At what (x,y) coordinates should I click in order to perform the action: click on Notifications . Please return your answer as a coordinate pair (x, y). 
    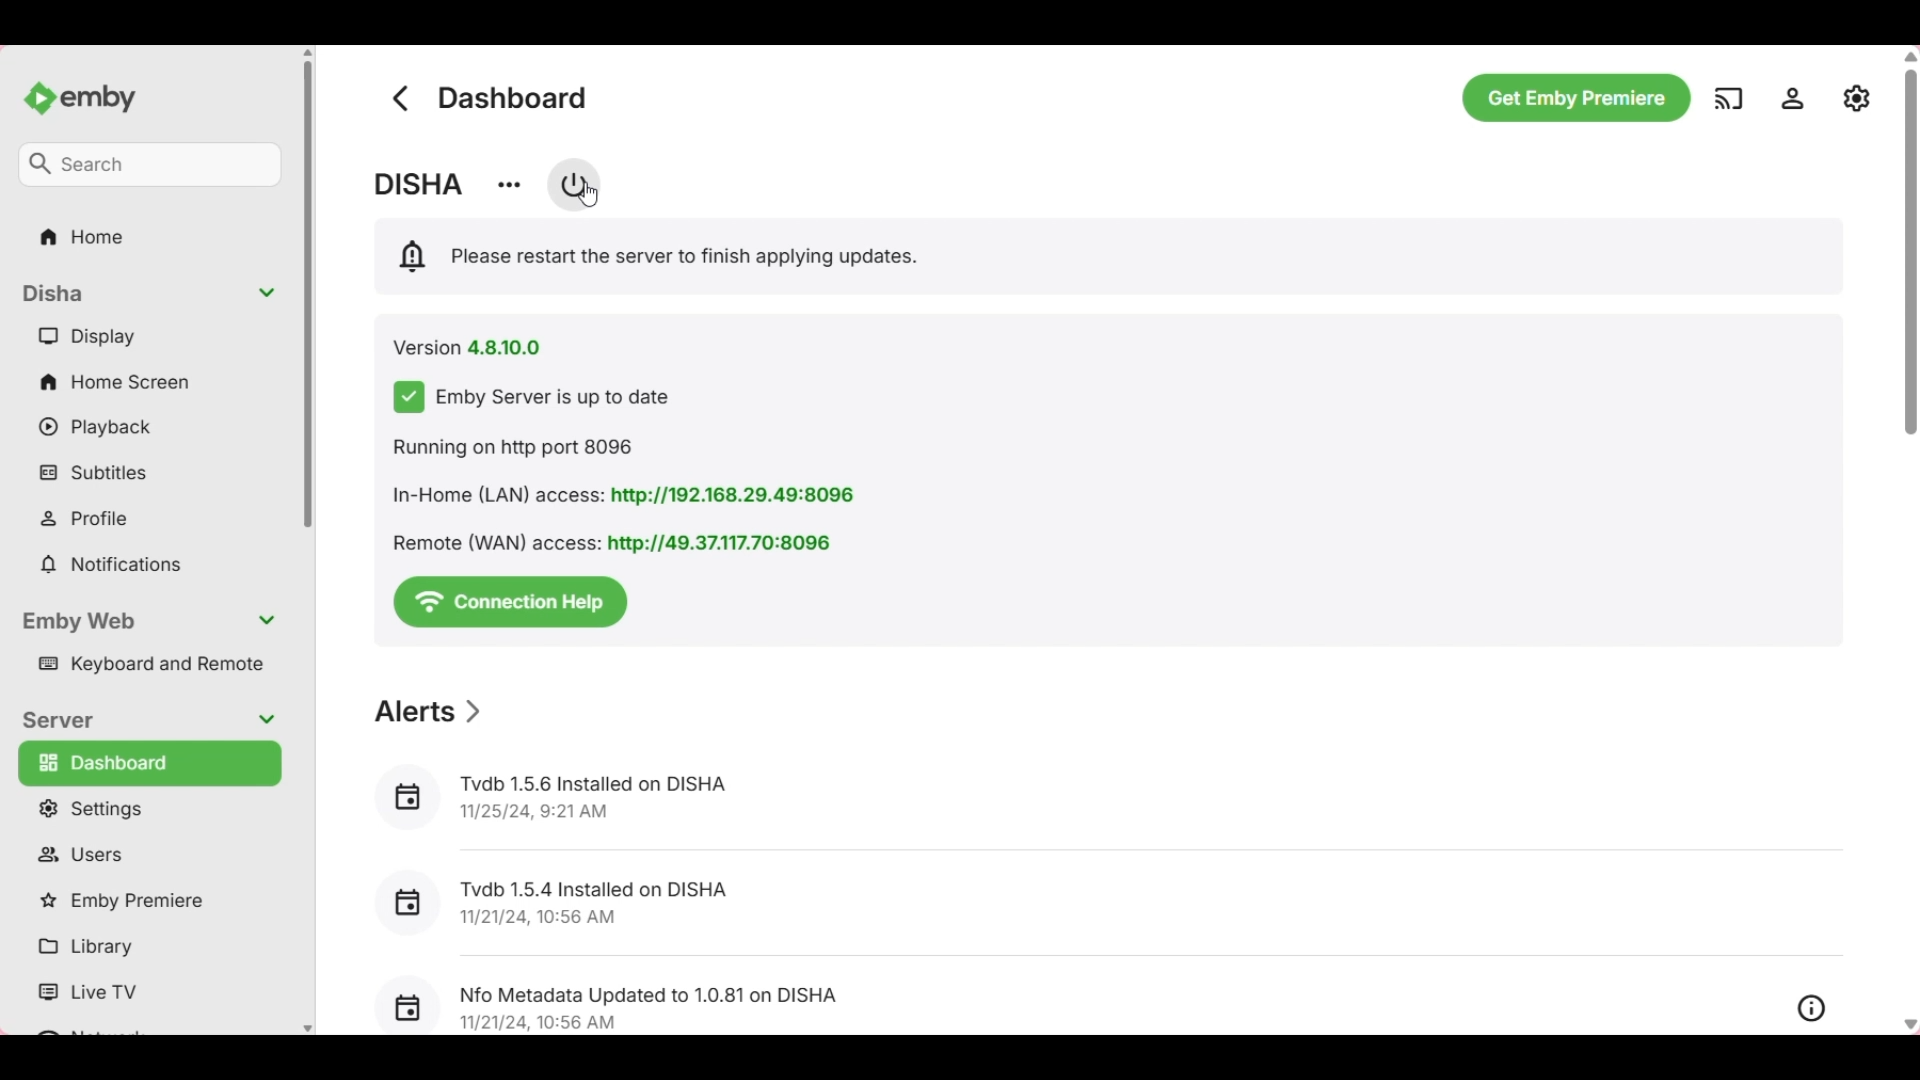
    Looking at the image, I should click on (149, 565).